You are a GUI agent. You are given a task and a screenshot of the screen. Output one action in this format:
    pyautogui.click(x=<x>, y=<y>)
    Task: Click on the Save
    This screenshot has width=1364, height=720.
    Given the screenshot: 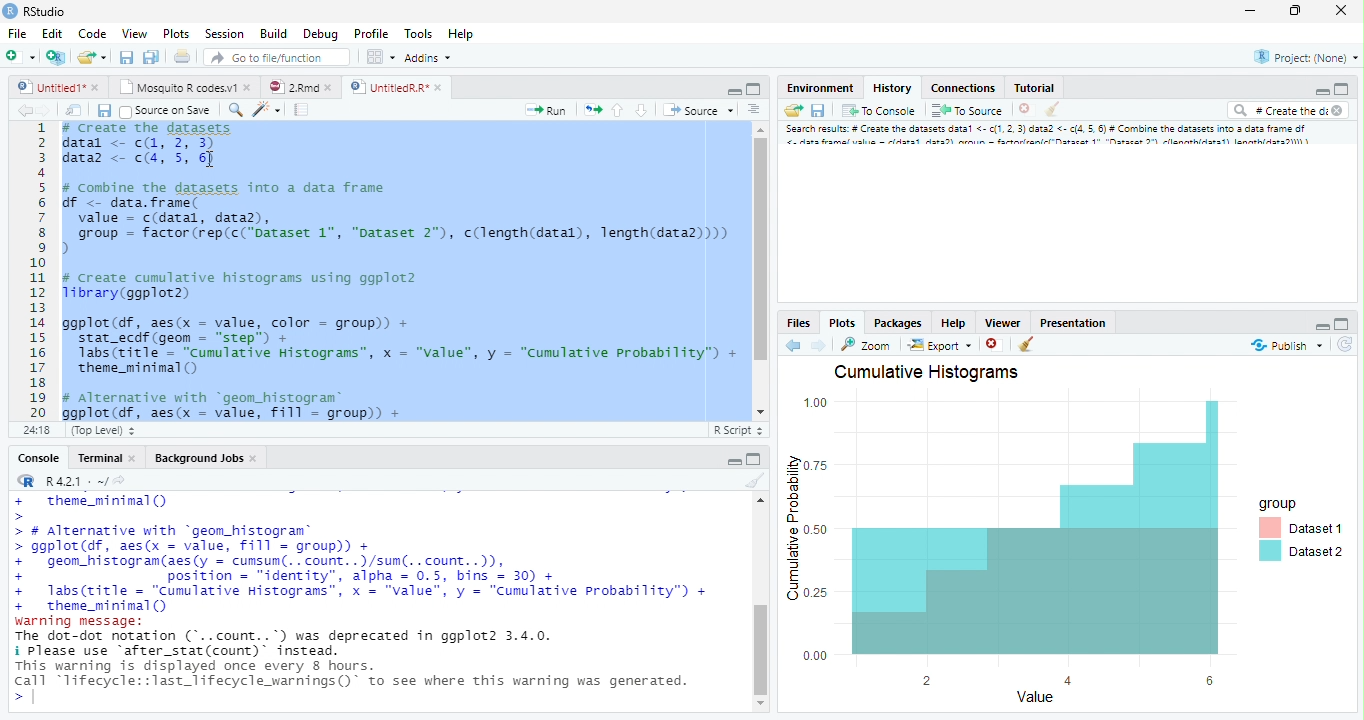 What is the action you would take?
    pyautogui.click(x=822, y=109)
    